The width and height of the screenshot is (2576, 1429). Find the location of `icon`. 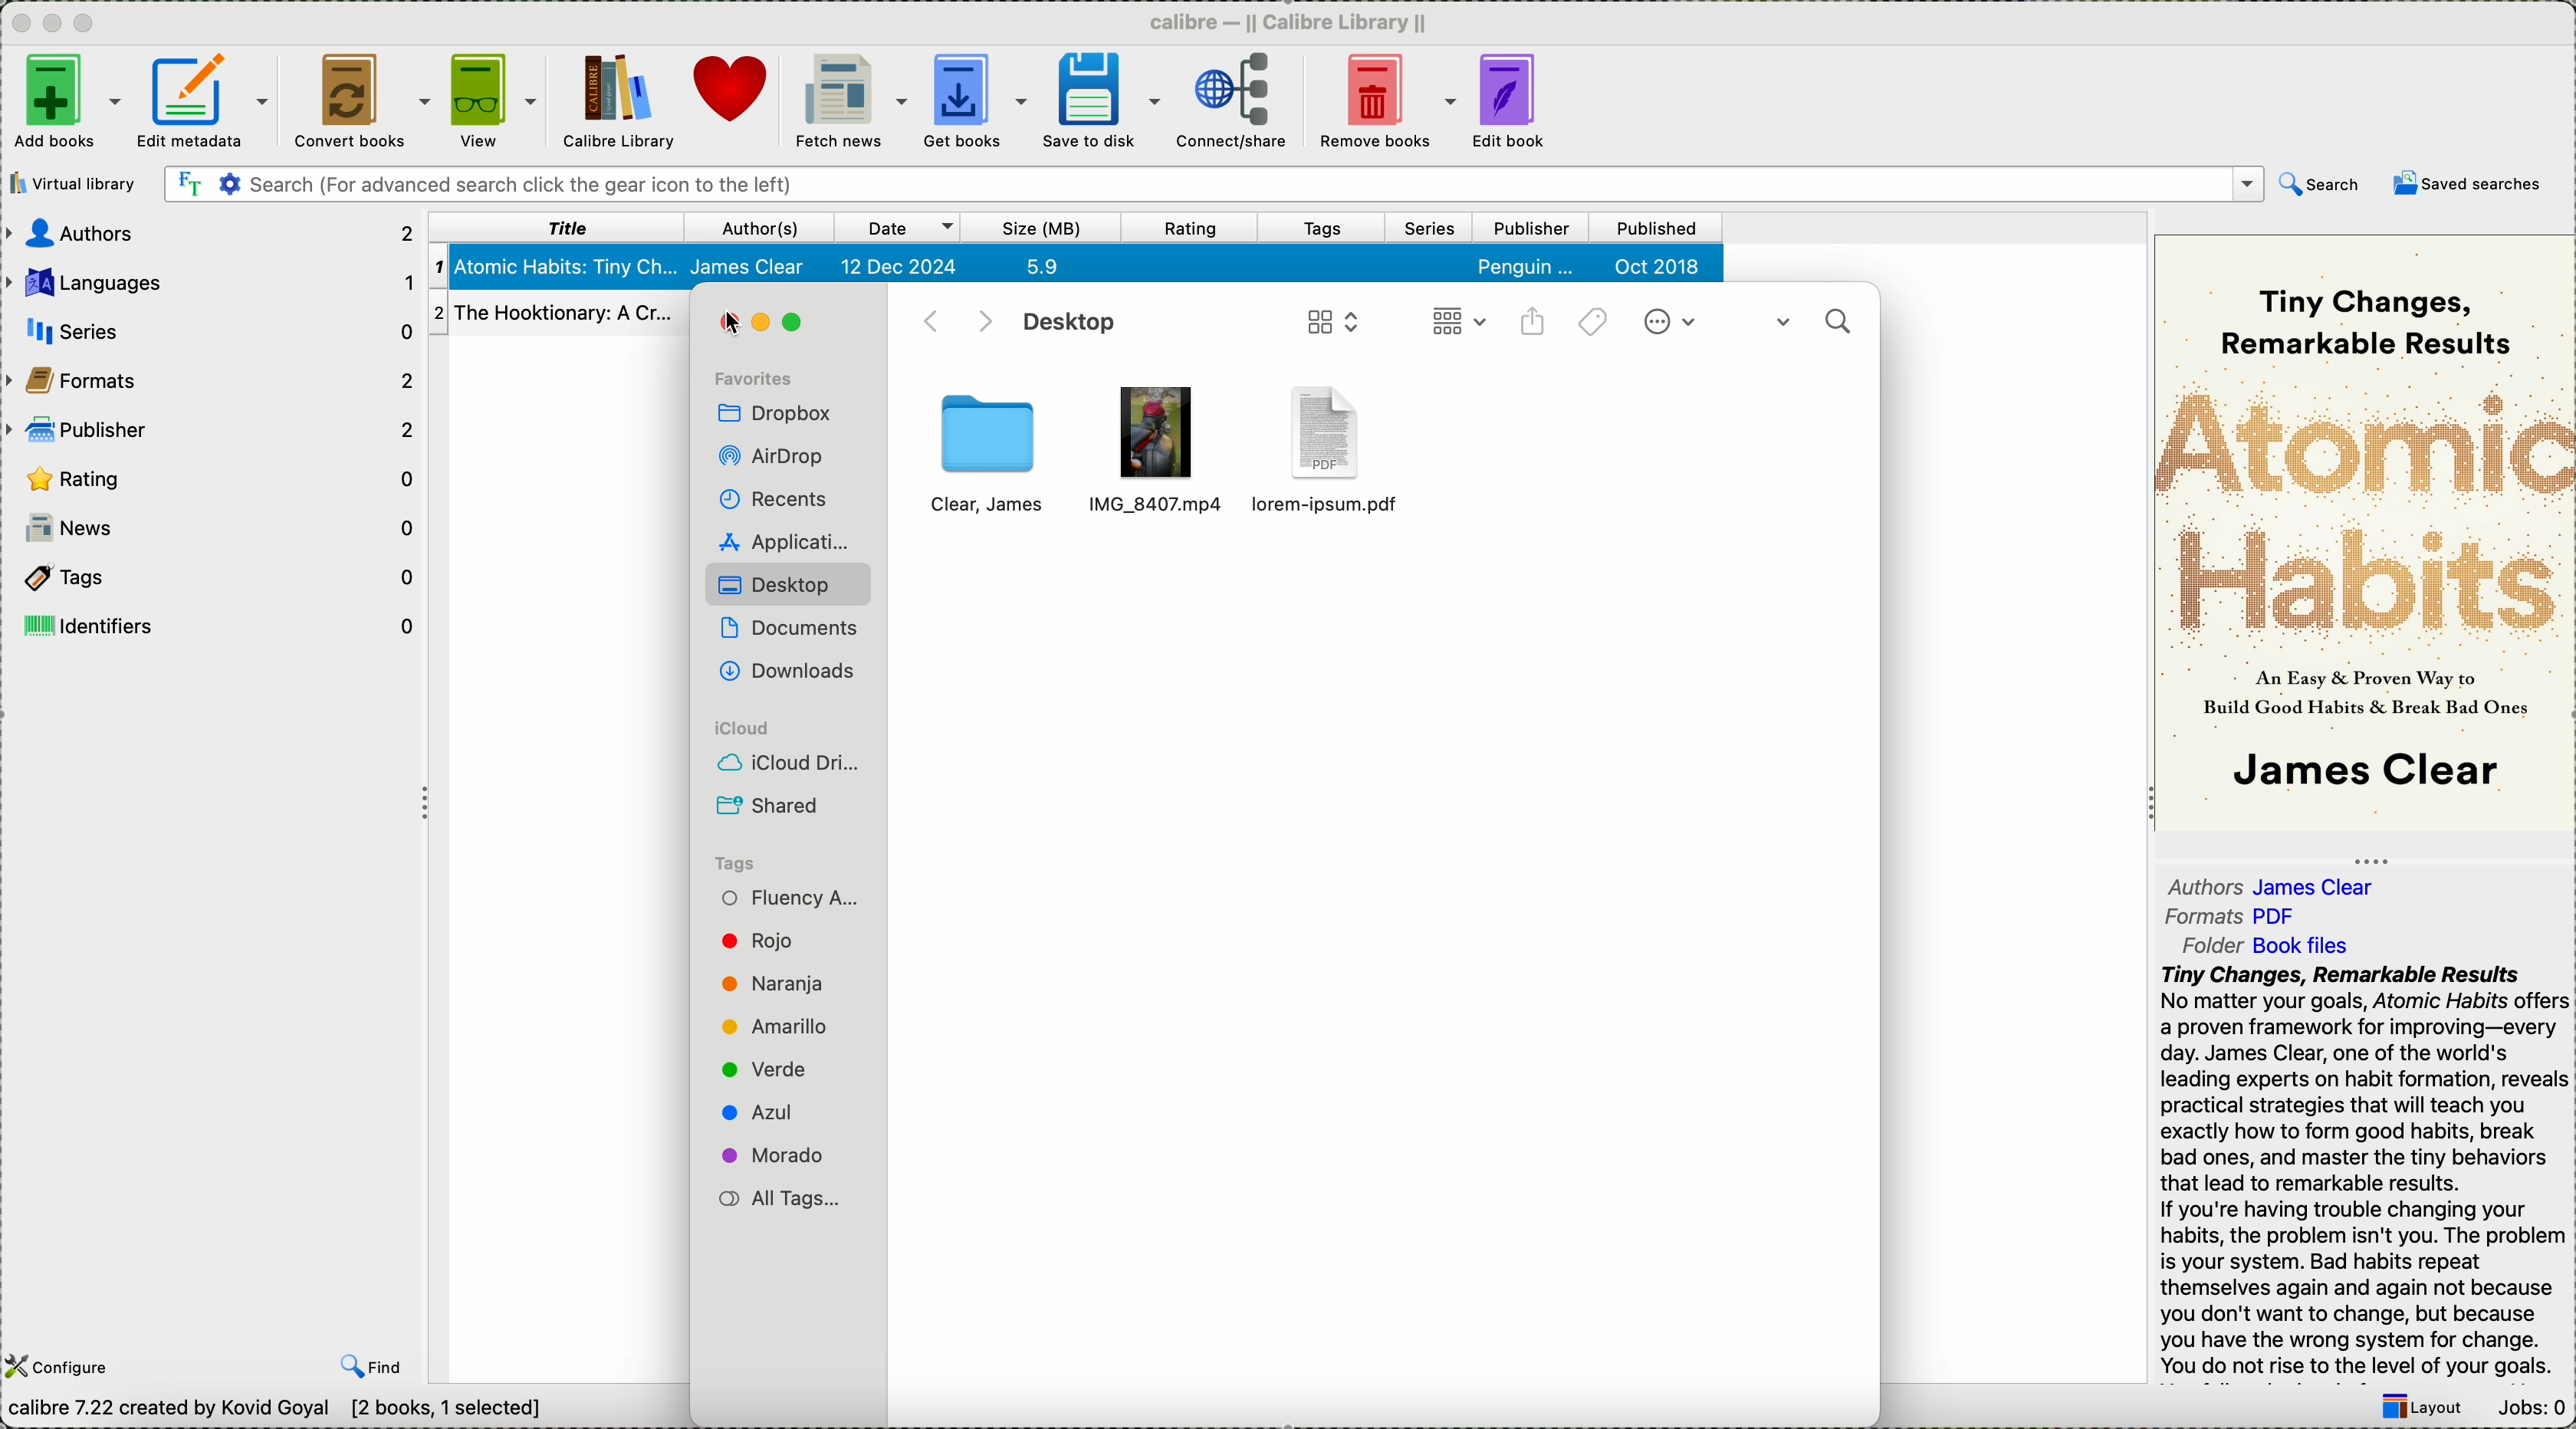

icon is located at coordinates (1330, 322).